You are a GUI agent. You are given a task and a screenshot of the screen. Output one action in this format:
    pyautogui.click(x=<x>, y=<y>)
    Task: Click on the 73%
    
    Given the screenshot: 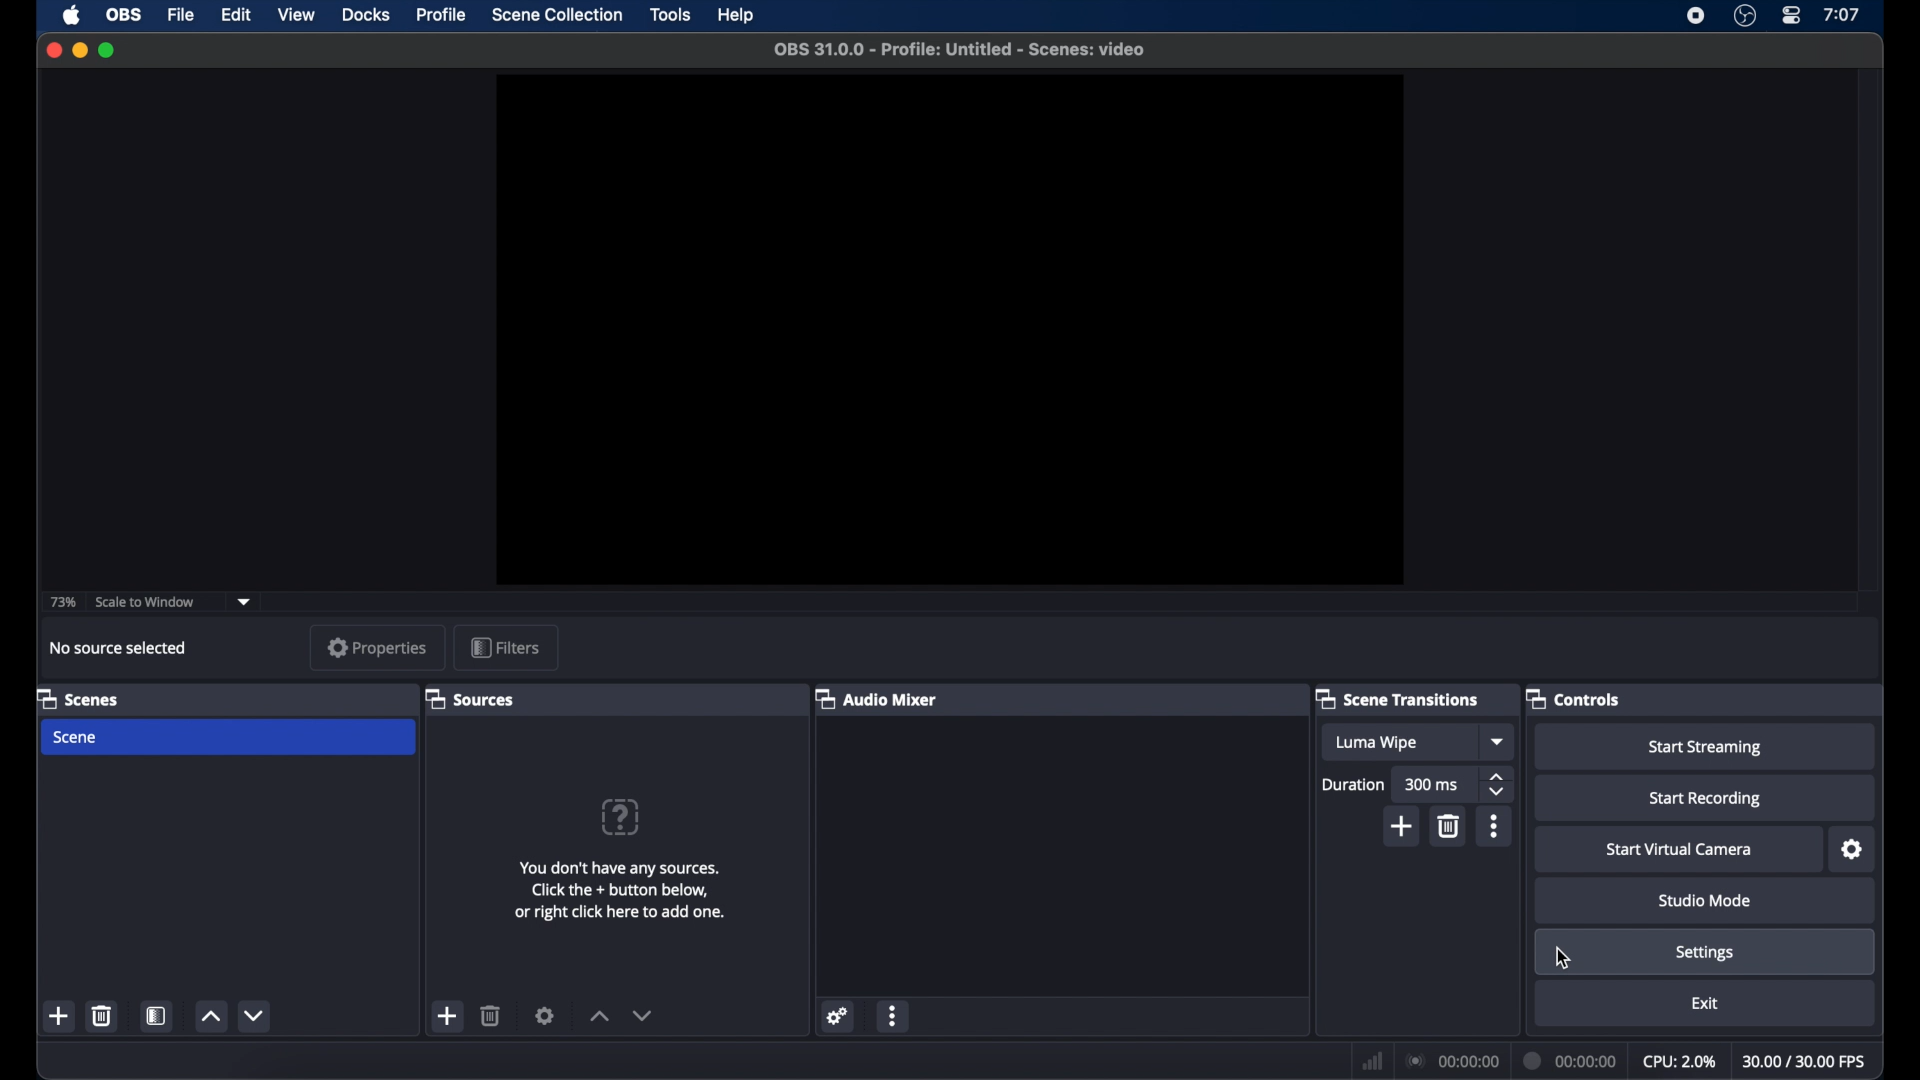 What is the action you would take?
    pyautogui.click(x=61, y=603)
    